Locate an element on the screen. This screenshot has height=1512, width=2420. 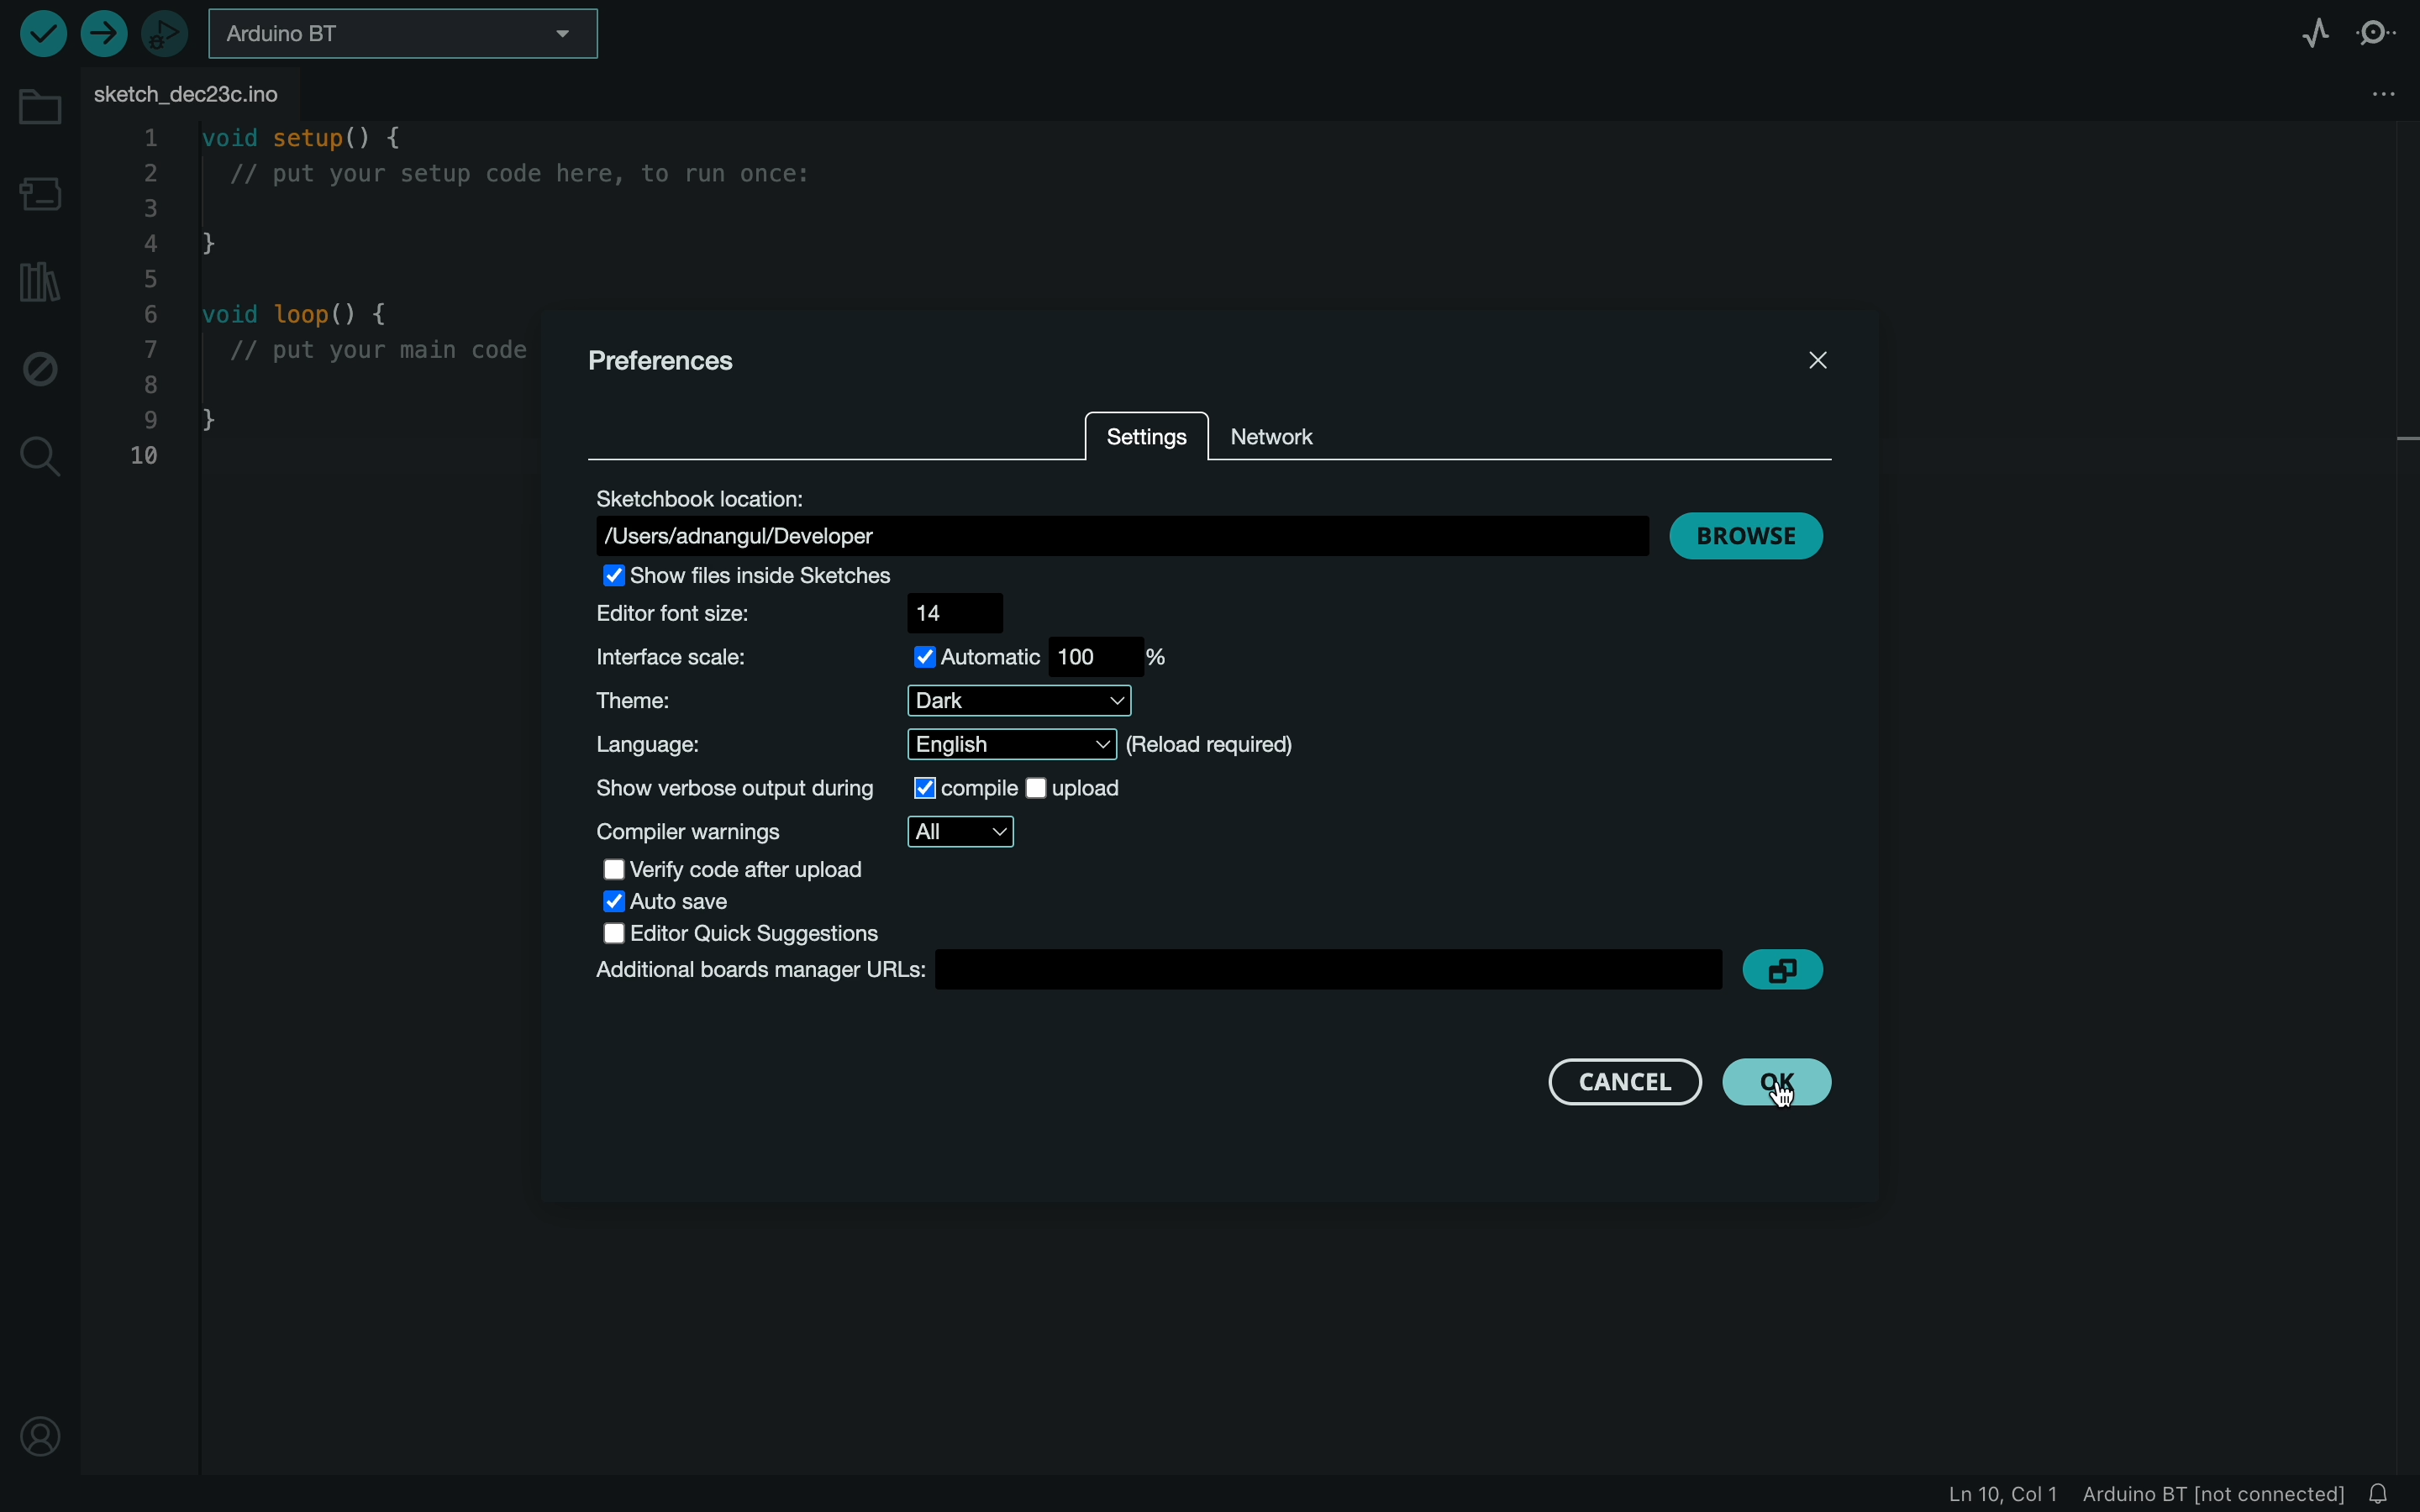
language is located at coordinates (938, 746).